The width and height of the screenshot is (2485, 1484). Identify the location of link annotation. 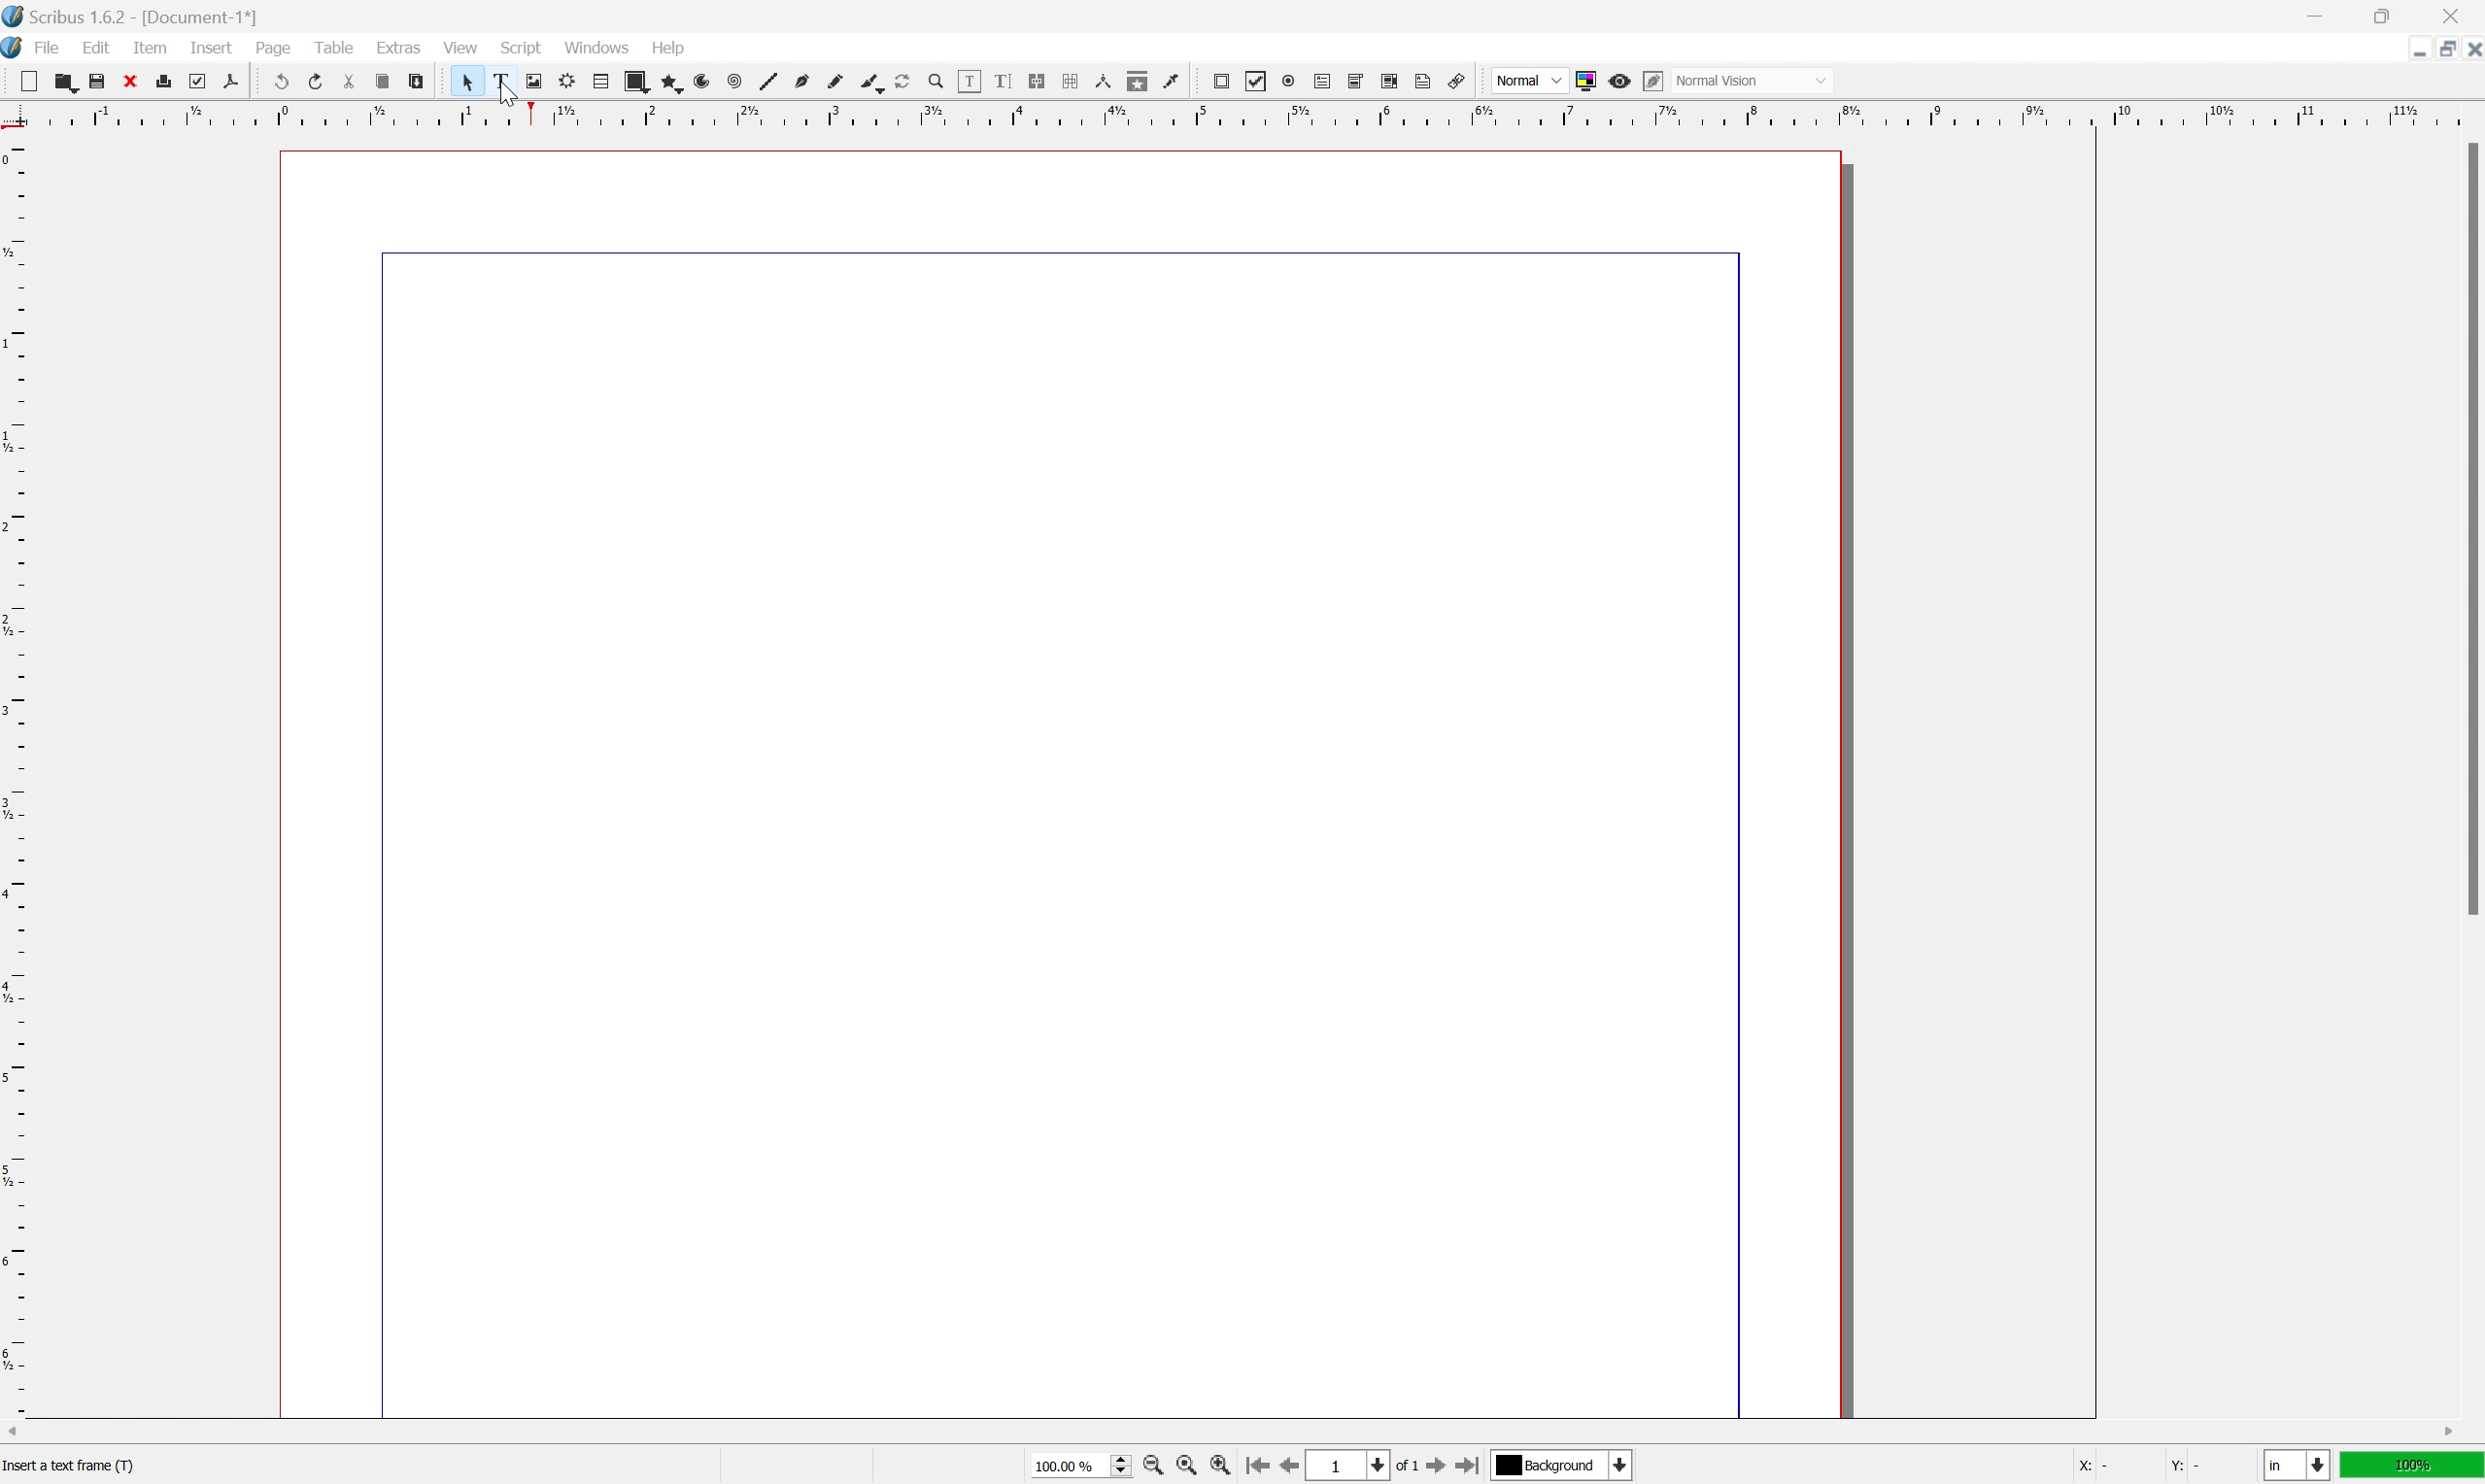
(1458, 81).